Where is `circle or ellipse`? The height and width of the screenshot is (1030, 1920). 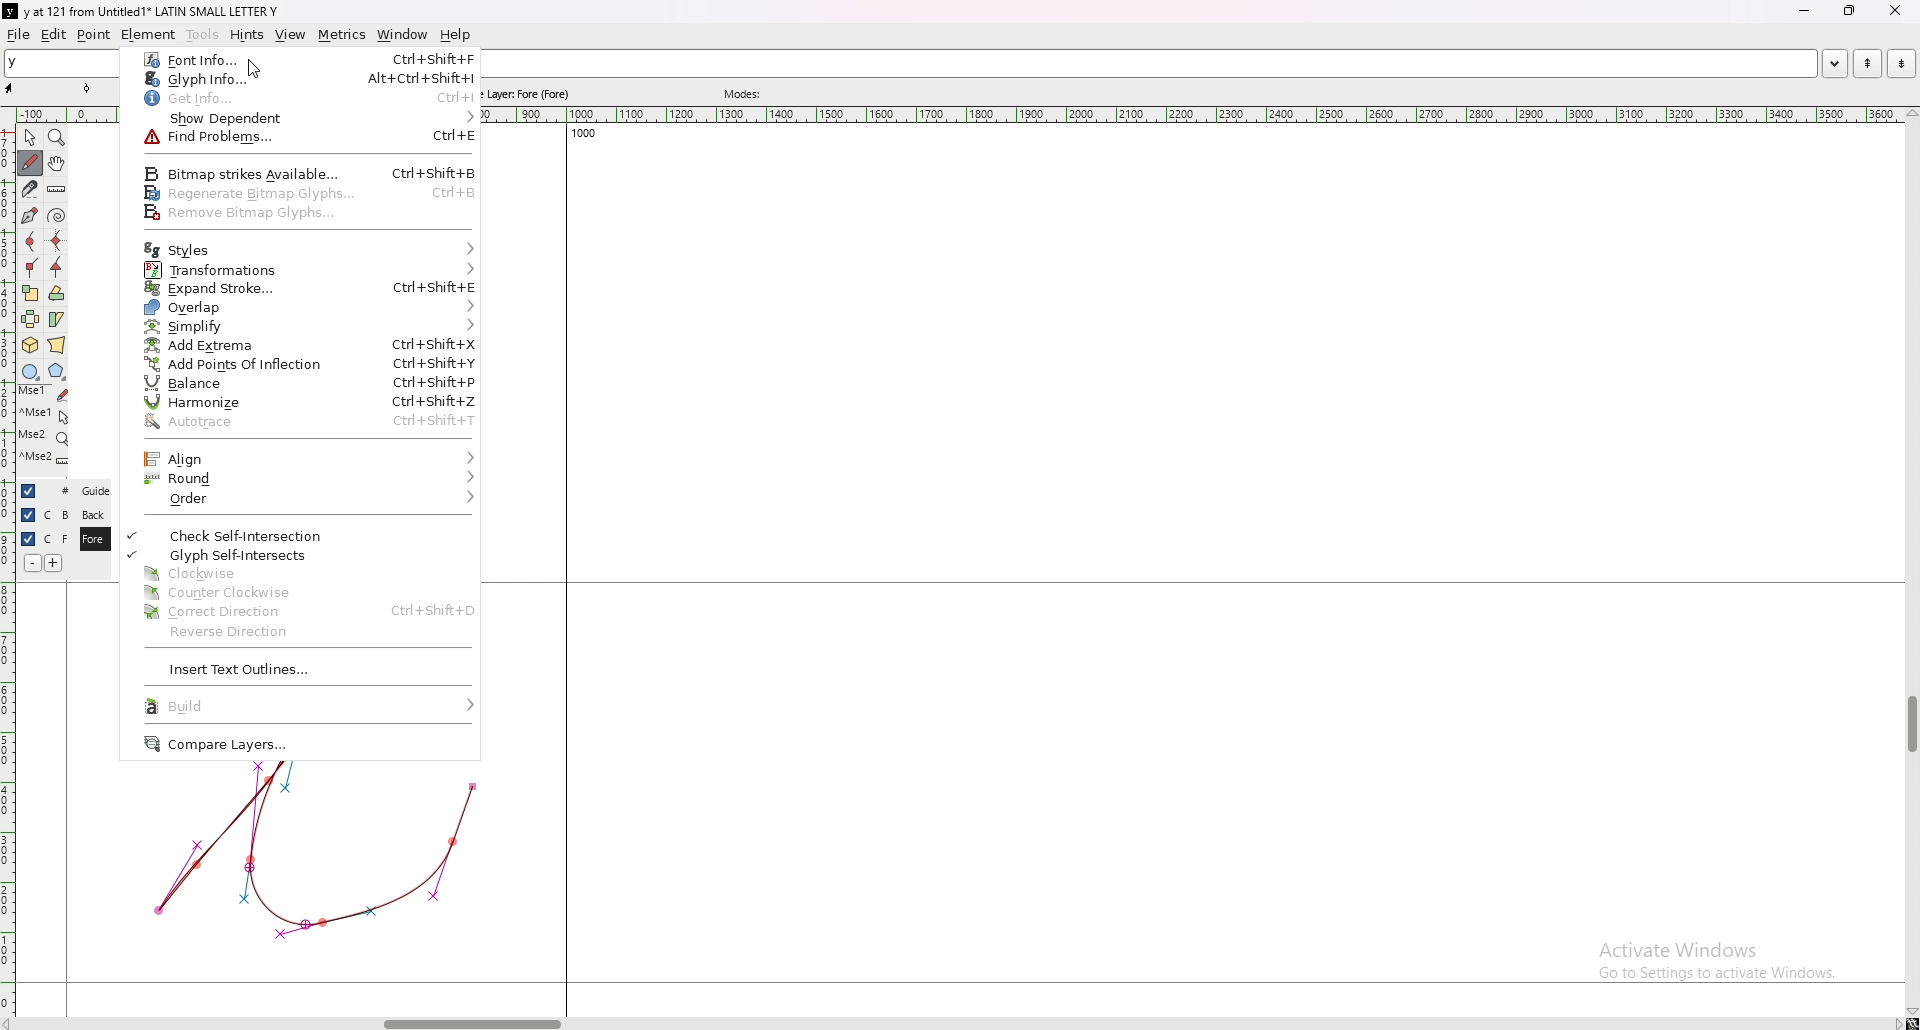
circle or ellipse is located at coordinates (30, 371).